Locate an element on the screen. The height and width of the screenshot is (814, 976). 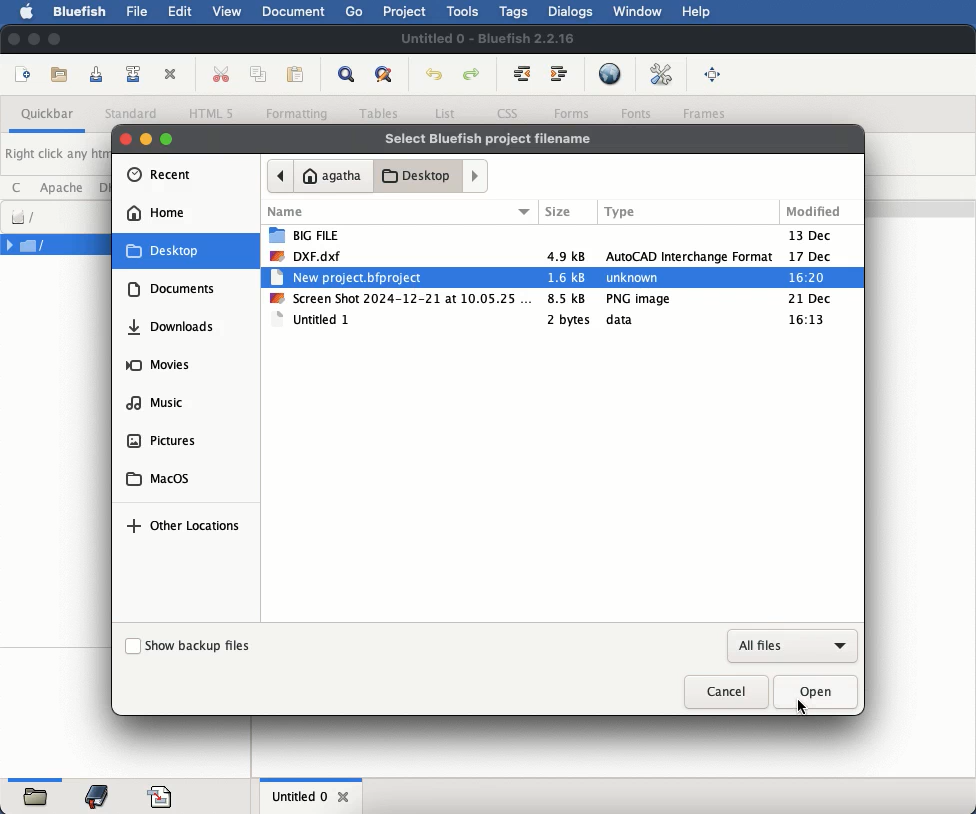
fonts is located at coordinates (638, 114).